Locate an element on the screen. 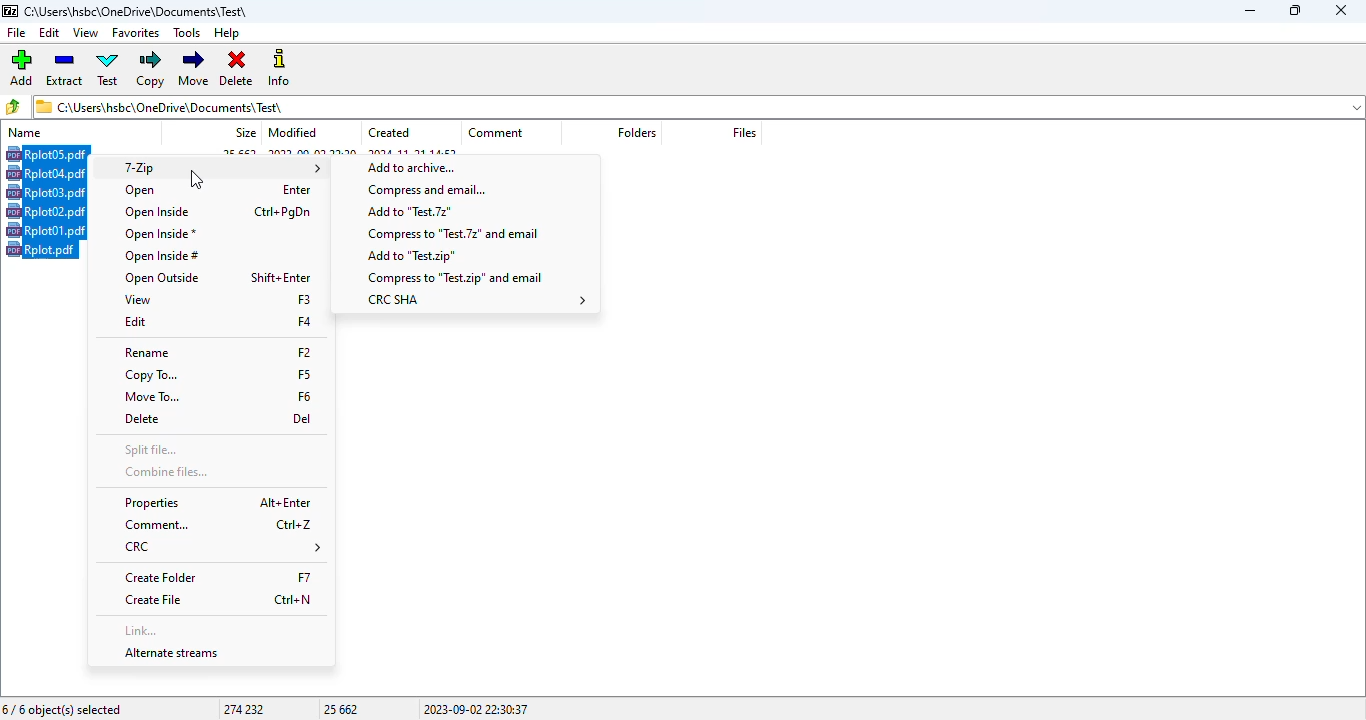 Image resolution: width=1366 pixels, height=720 pixels. compress to test.7z and email is located at coordinates (451, 232).